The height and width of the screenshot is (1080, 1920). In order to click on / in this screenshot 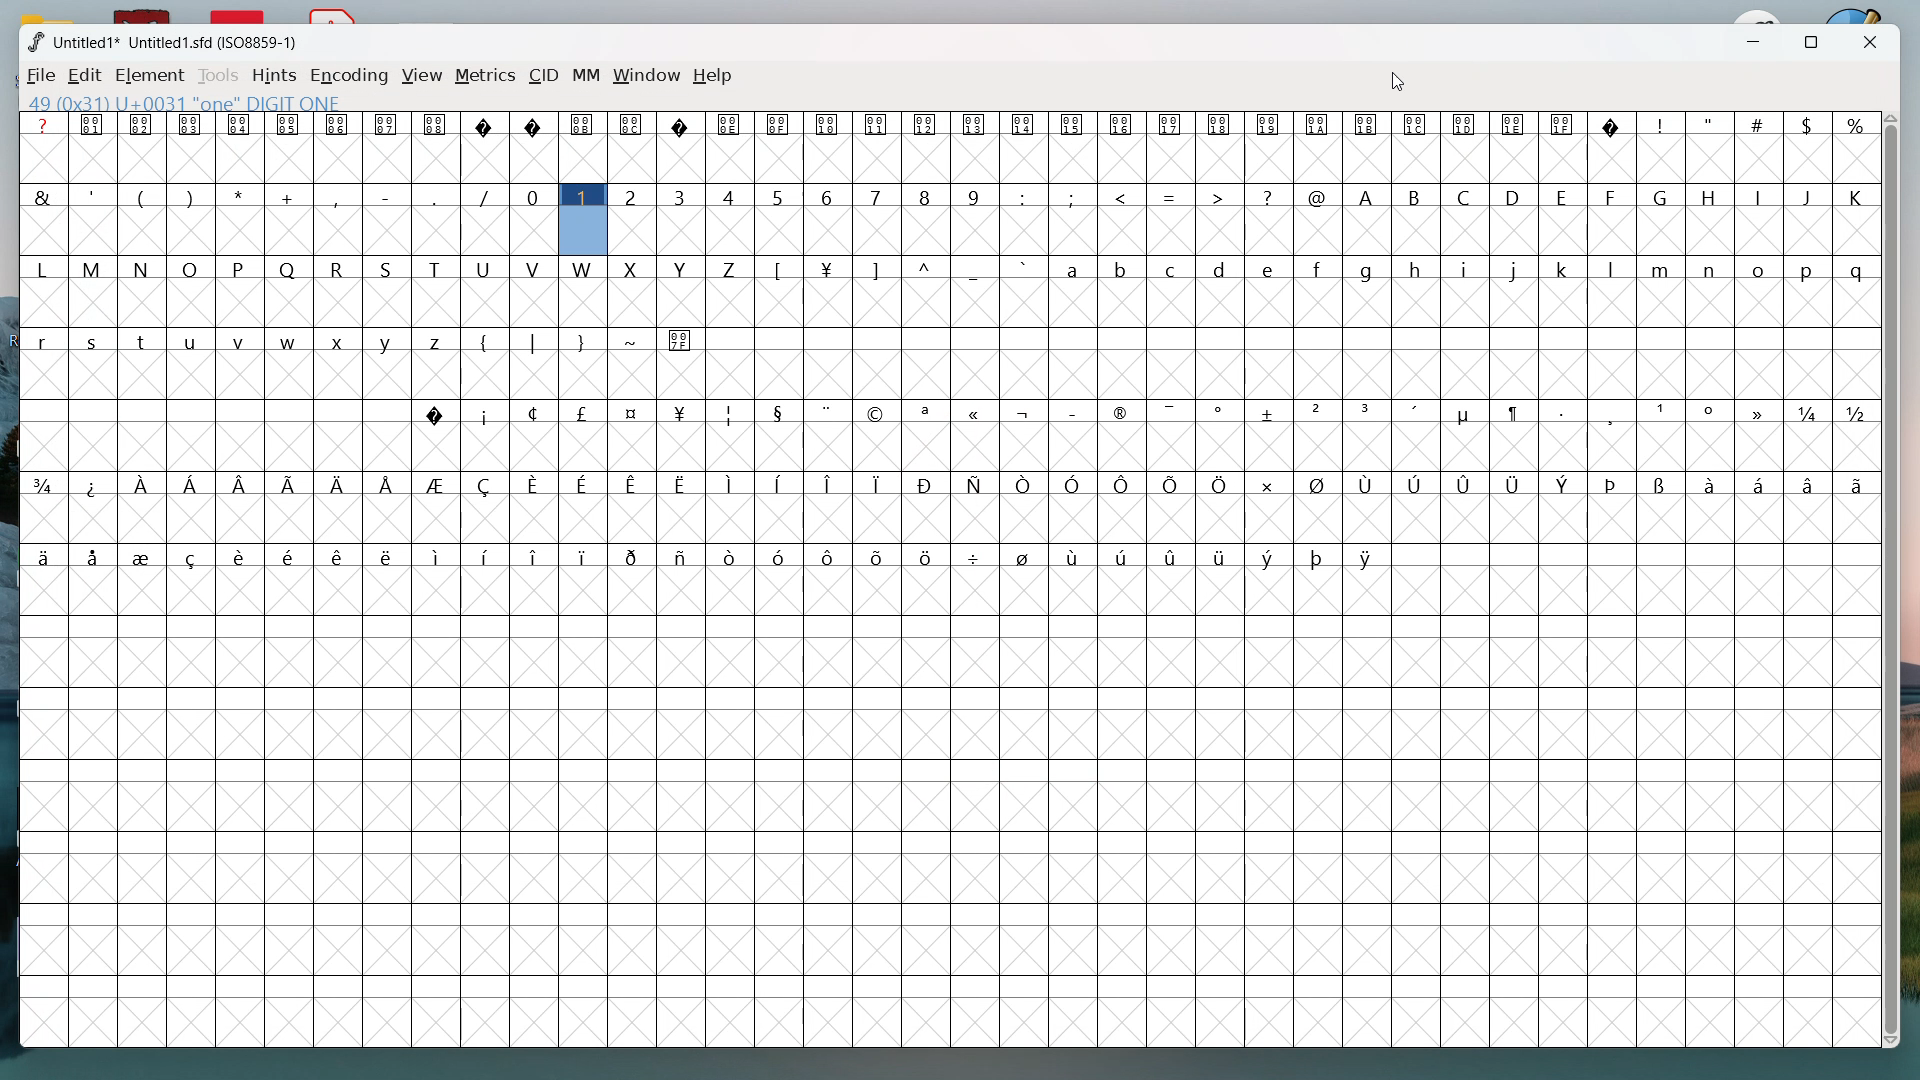, I will do `click(488, 195)`.